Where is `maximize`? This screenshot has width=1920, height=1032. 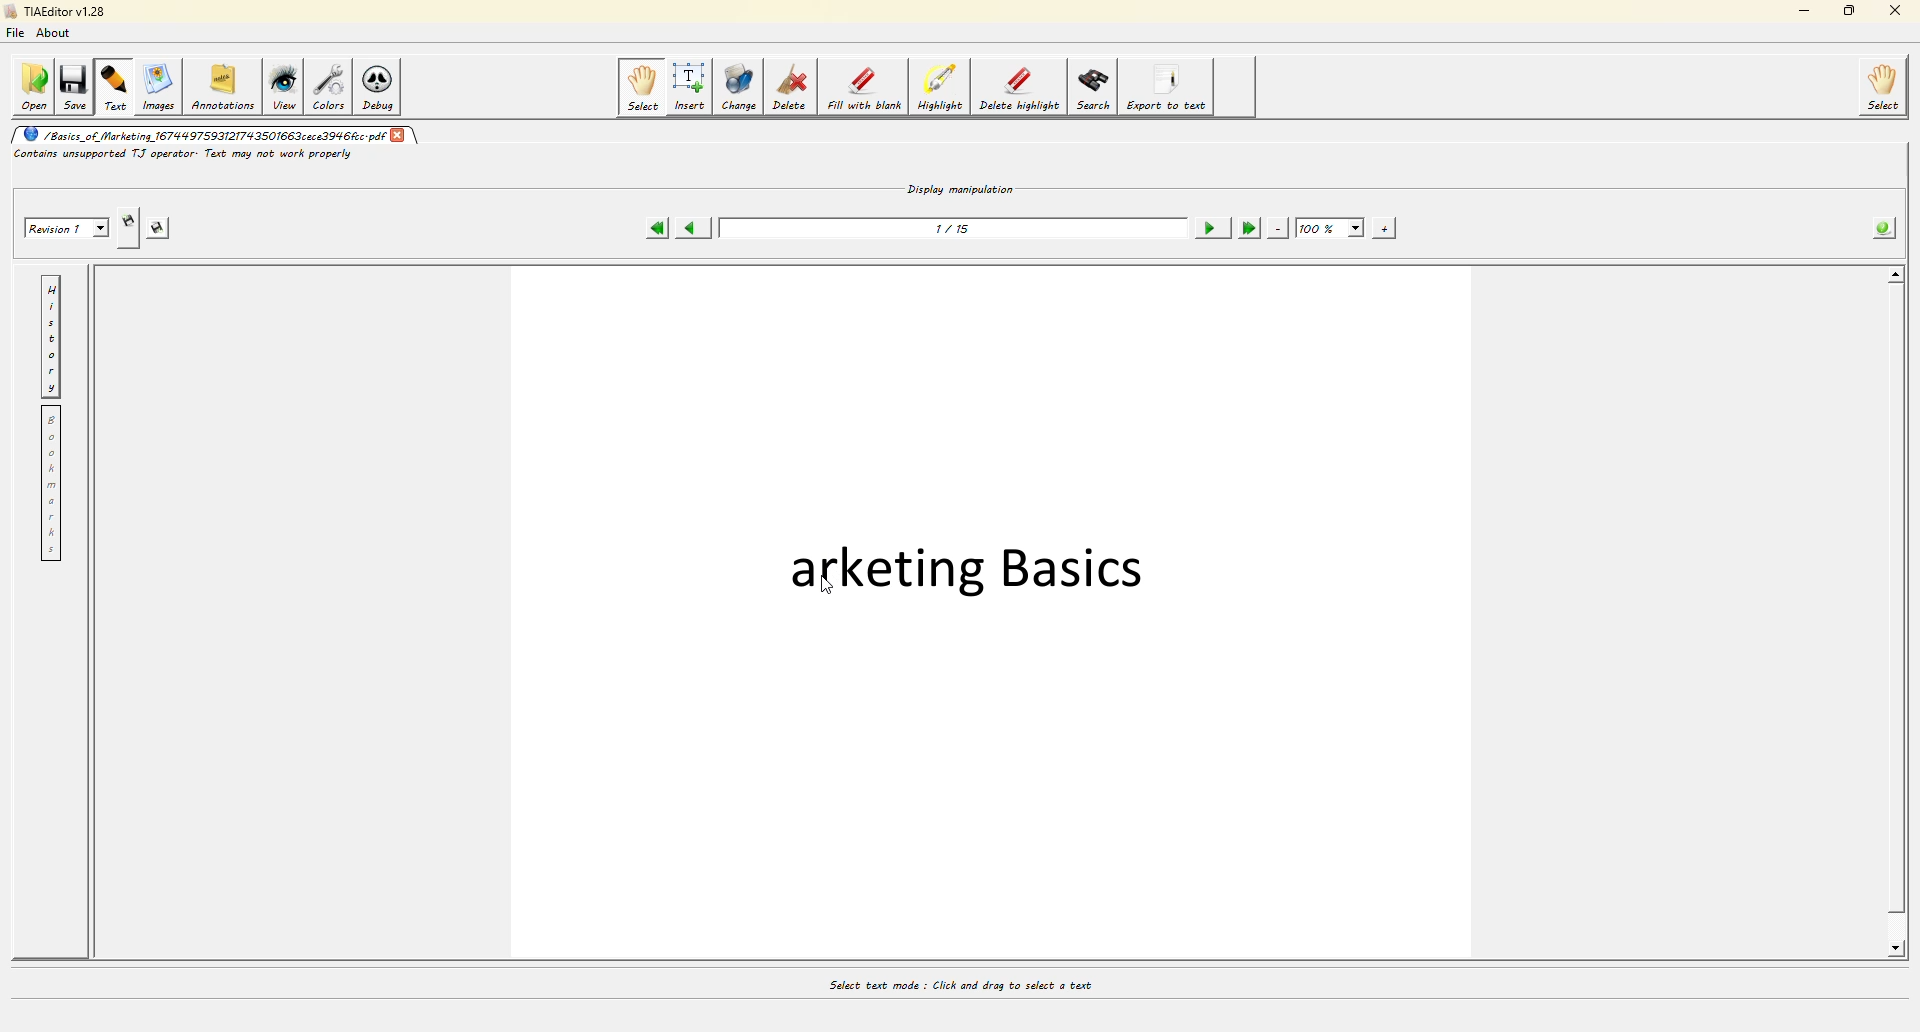
maximize is located at coordinates (1846, 13).